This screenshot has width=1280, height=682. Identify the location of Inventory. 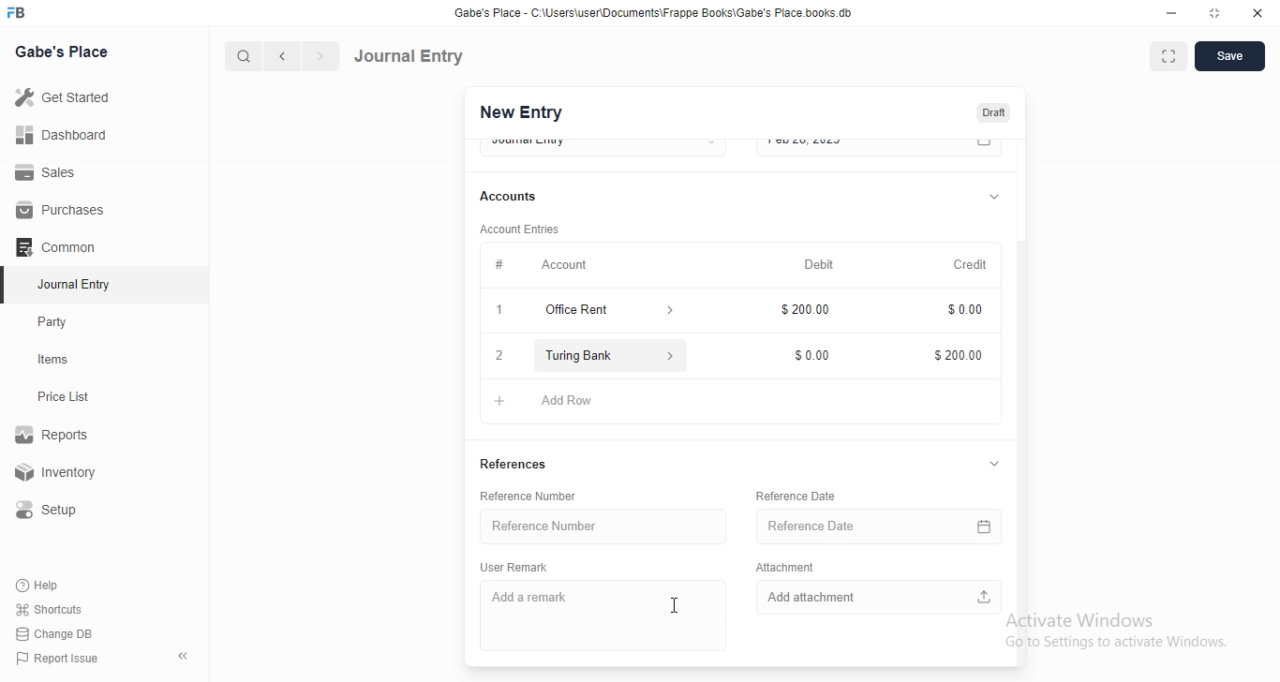
(59, 474).